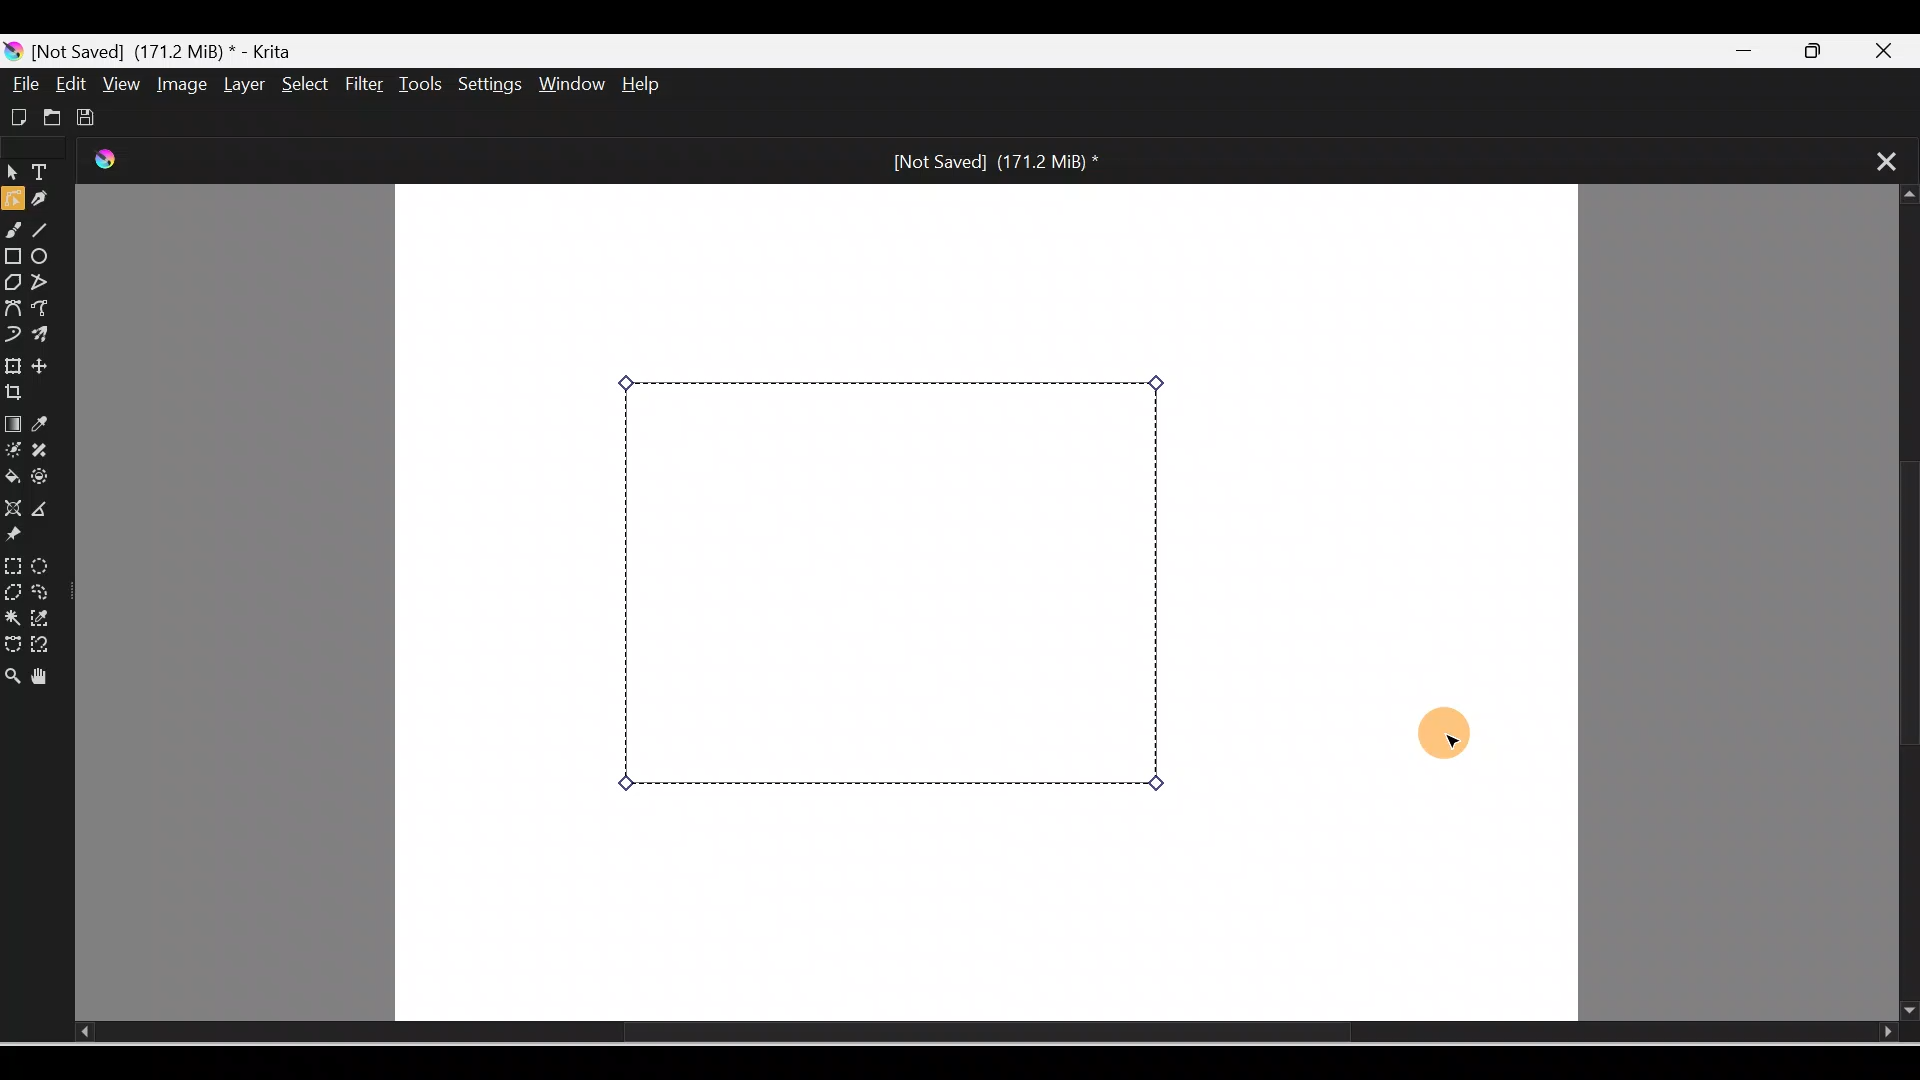 The height and width of the screenshot is (1080, 1920). I want to click on Edit, so click(73, 84).